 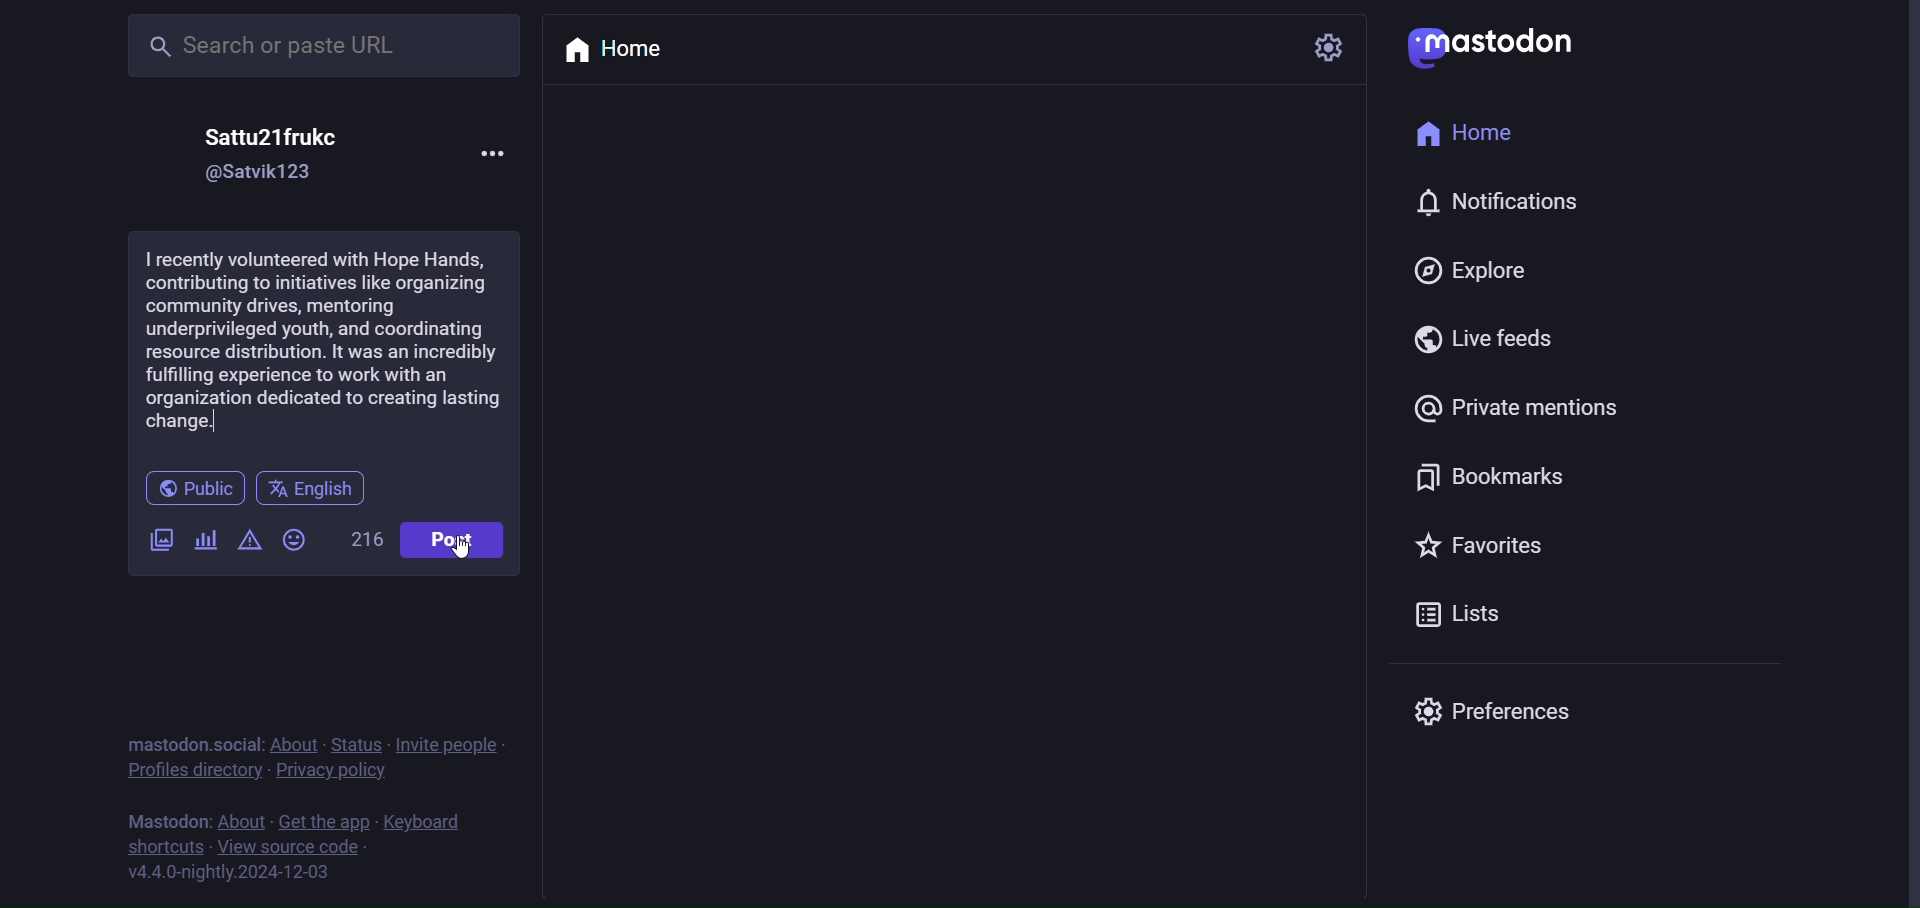 What do you see at coordinates (245, 875) in the screenshot?
I see `version` at bounding box center [245, 875].